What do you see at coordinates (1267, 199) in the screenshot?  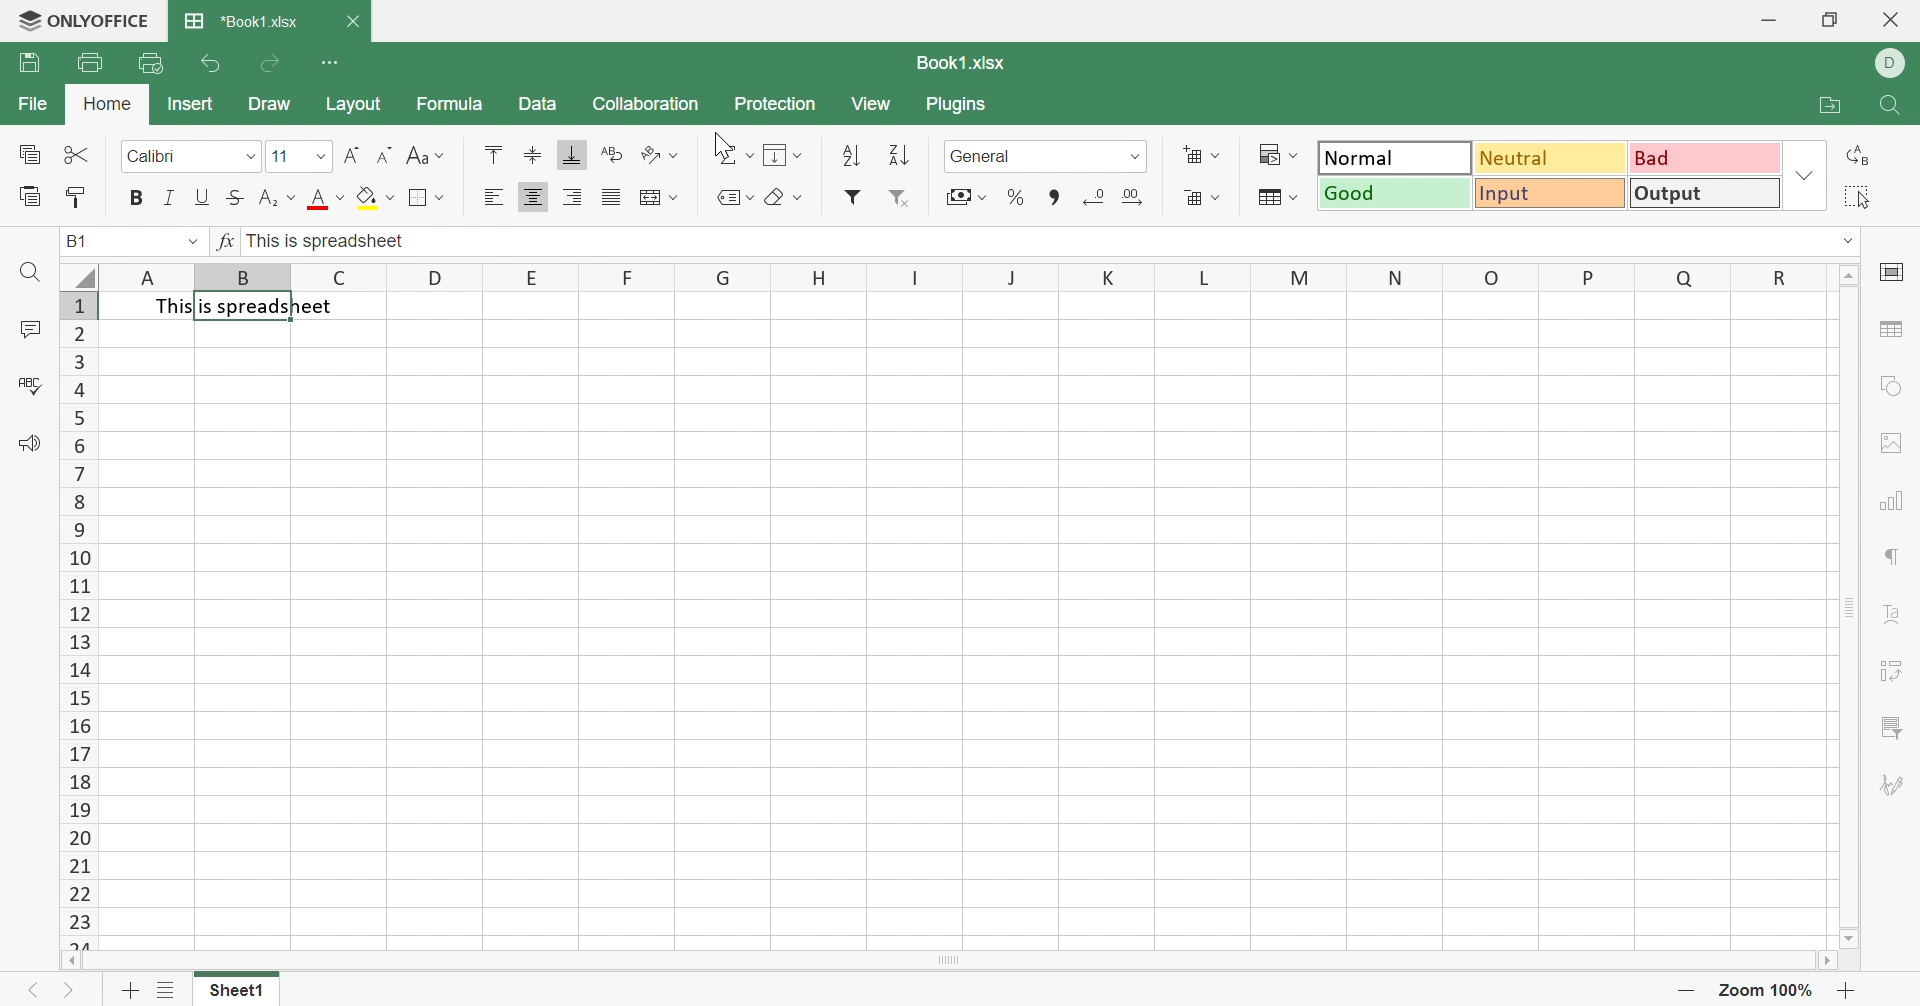 I see `Format as Table template` at bounding box center [1267, 199].